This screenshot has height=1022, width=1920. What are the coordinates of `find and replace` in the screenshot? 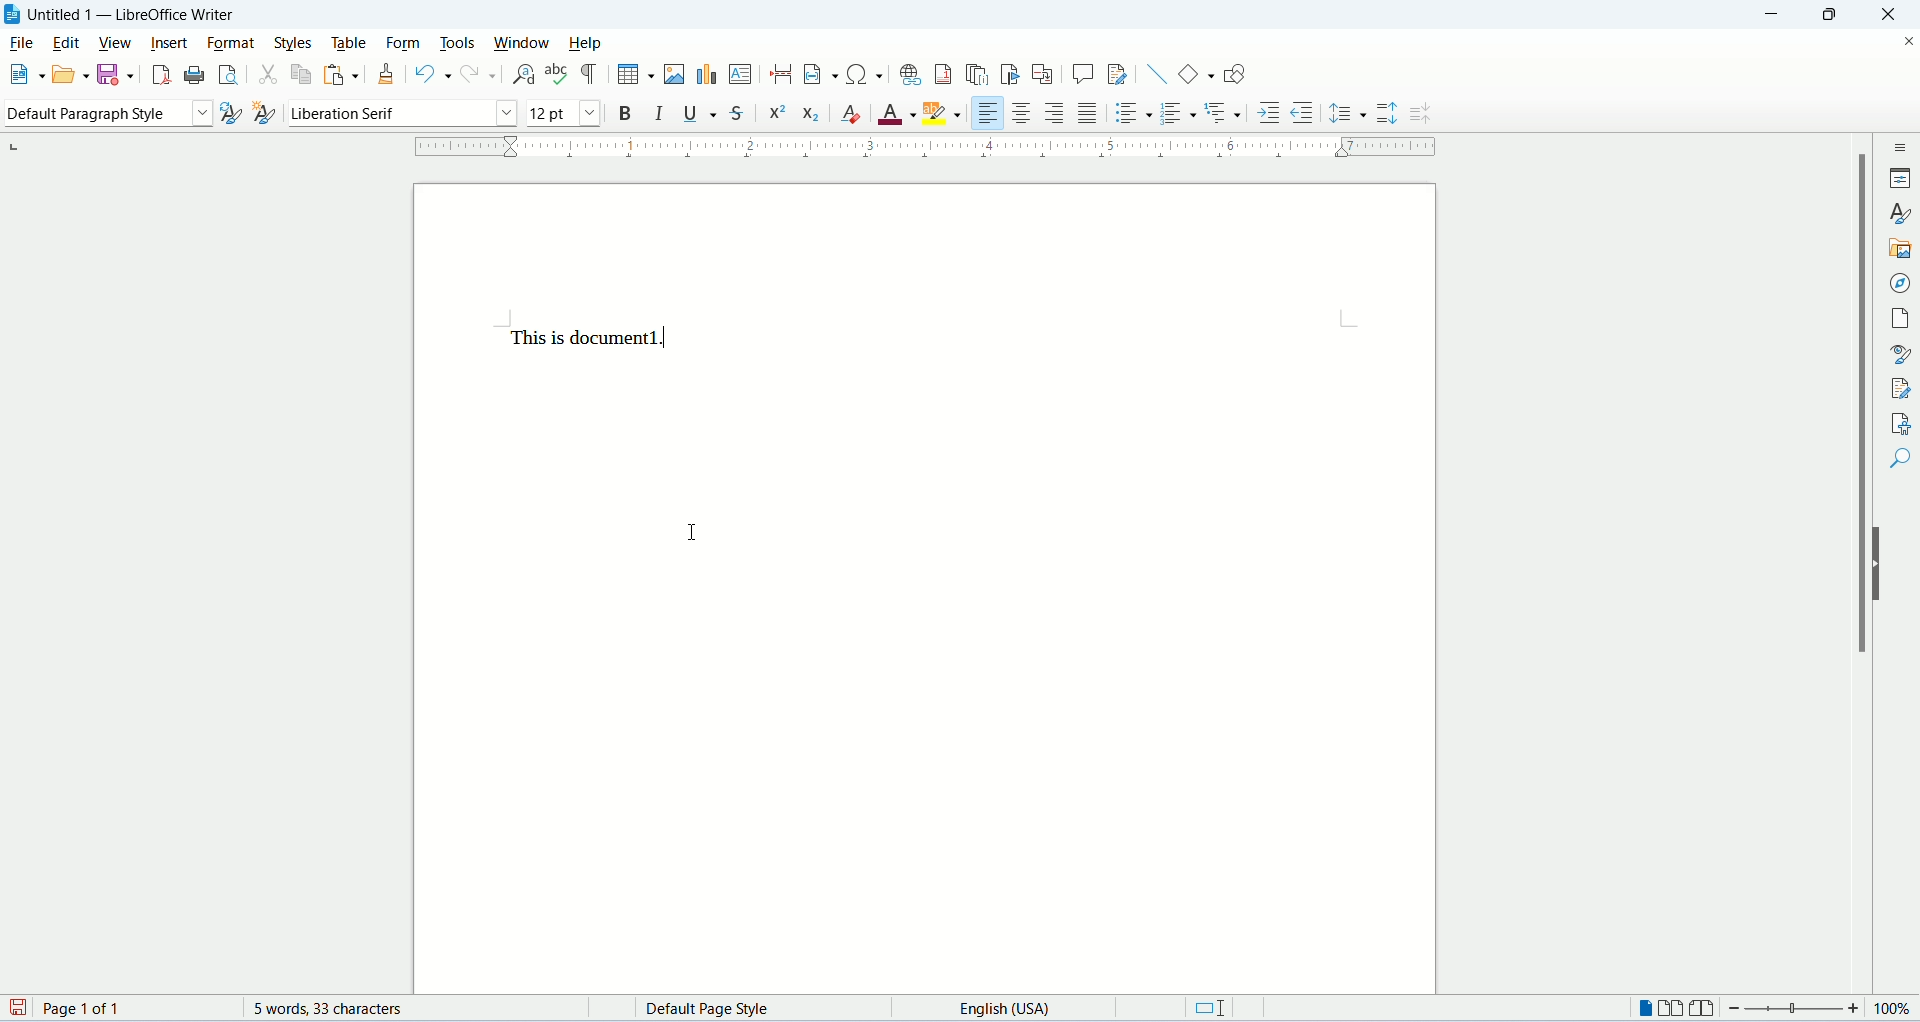 It's located at (521, 75).